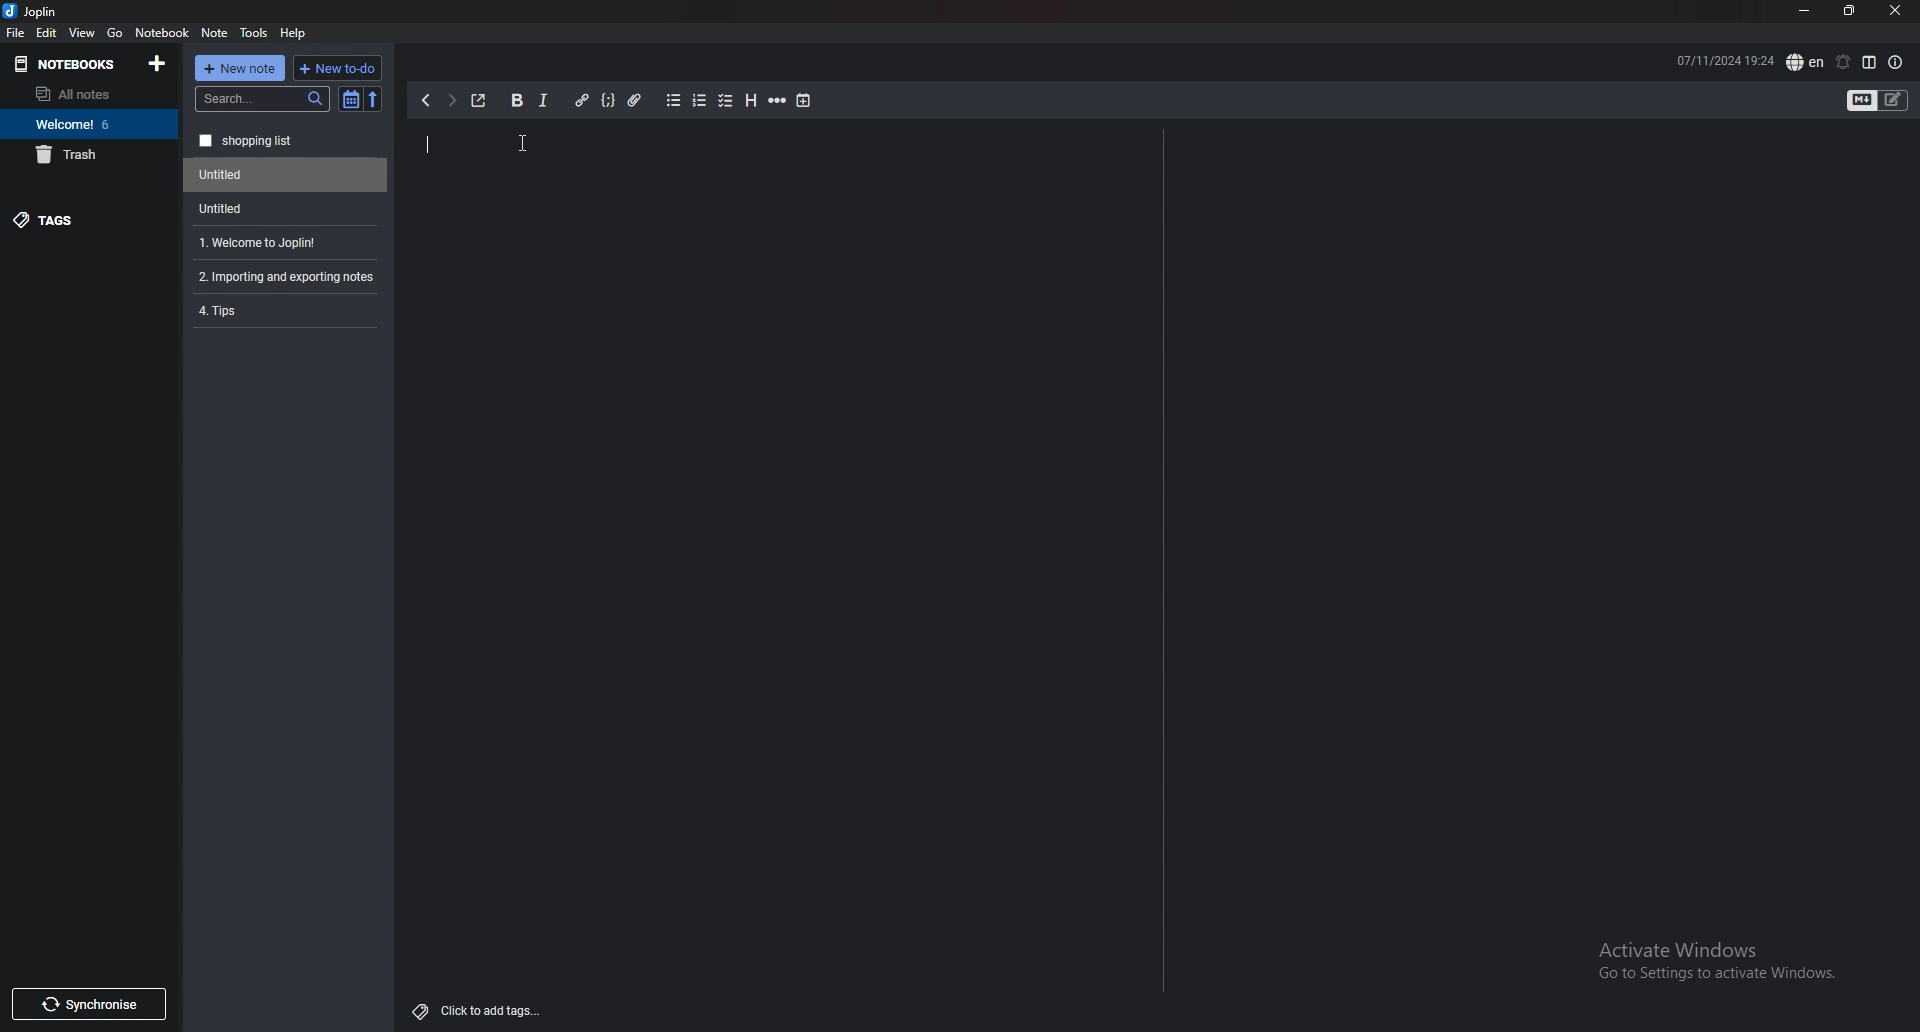  Describe the element at coordinates (281, 208) in the screenshot. I see `Untitled` at that location.